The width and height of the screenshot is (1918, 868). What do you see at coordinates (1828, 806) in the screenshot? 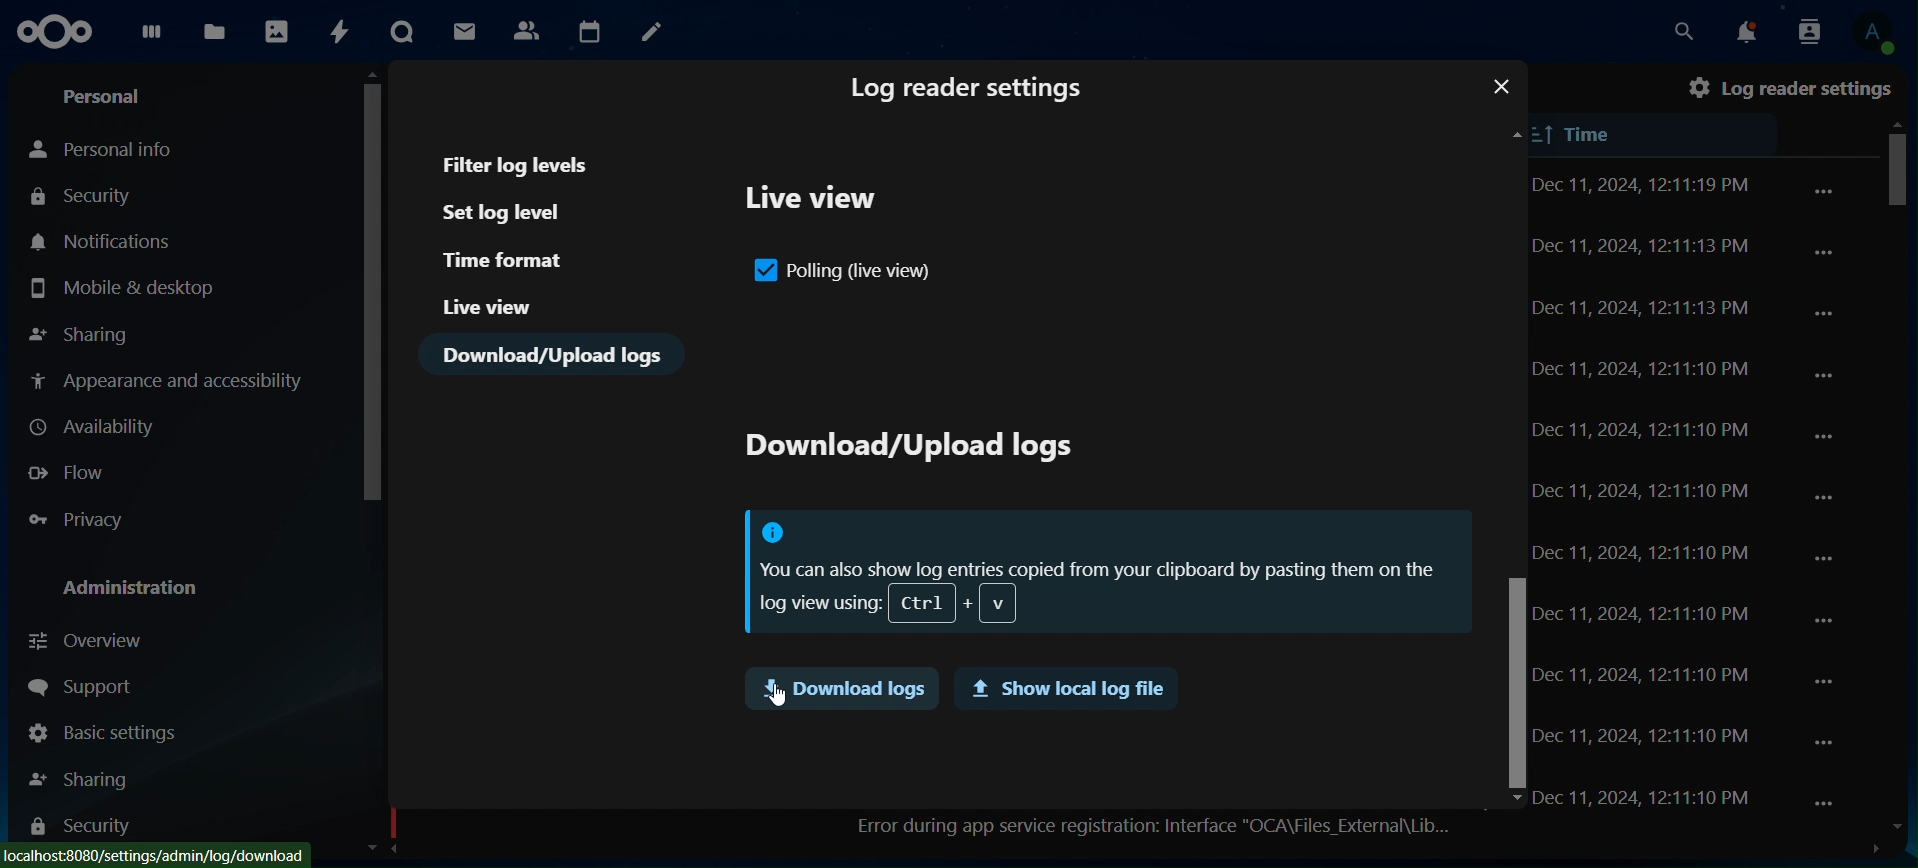
I see `...` at bounding box center [1828, 806].